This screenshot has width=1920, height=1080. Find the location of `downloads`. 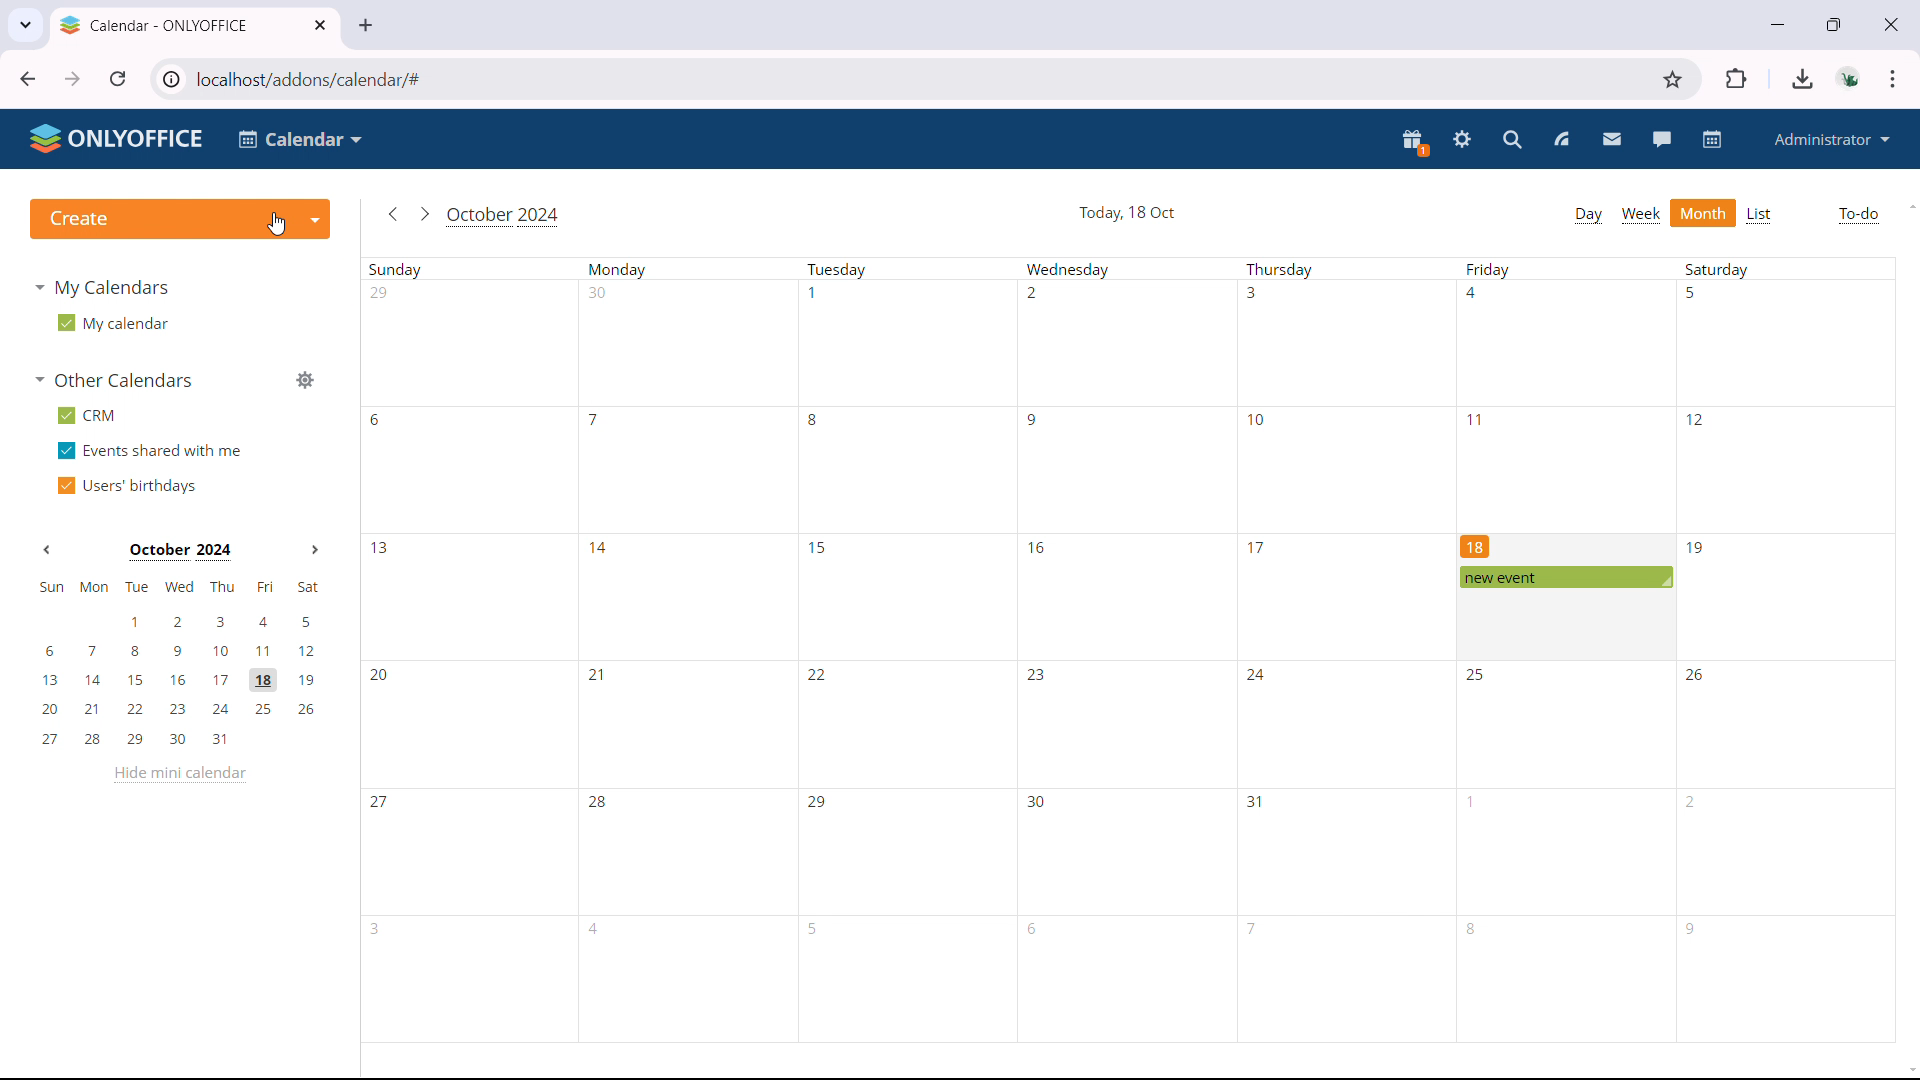

downloads is located at coordinates (1803, 79).